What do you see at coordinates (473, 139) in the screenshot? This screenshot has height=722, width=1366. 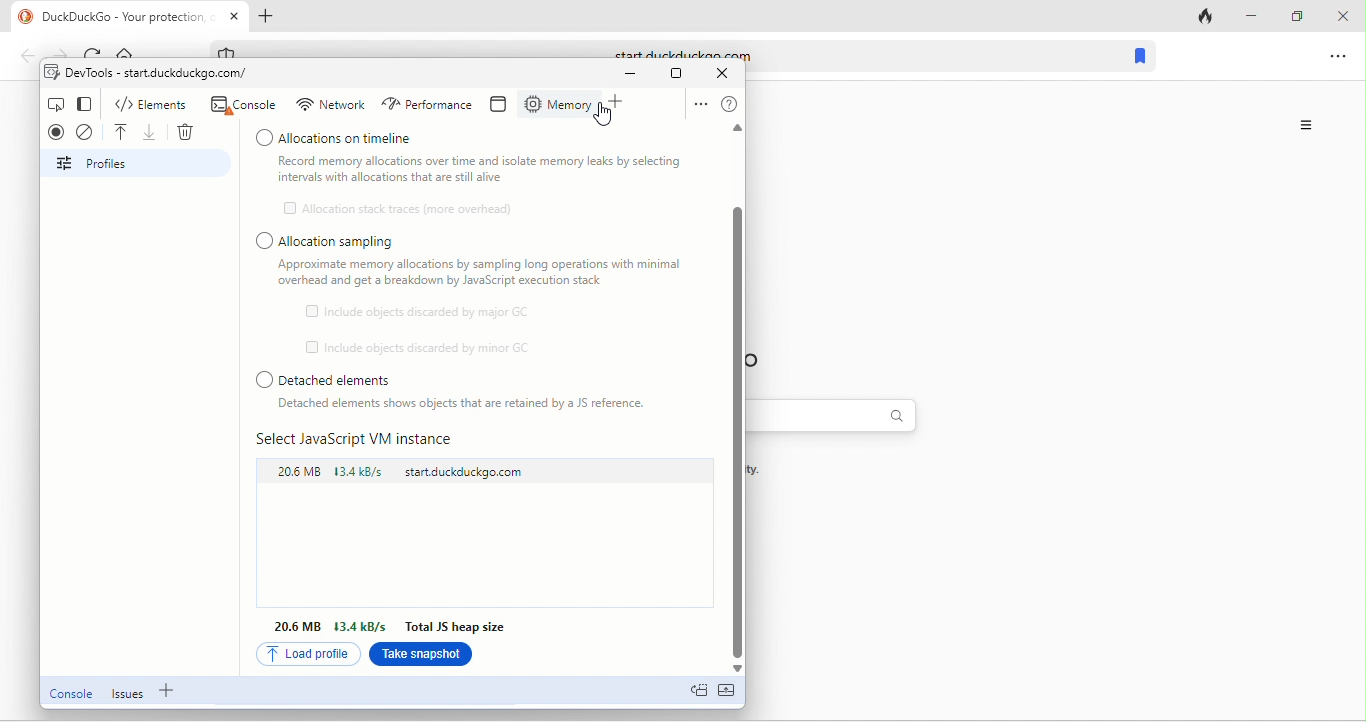 I see `allocation on timeline` at bounding box center [473, 139].